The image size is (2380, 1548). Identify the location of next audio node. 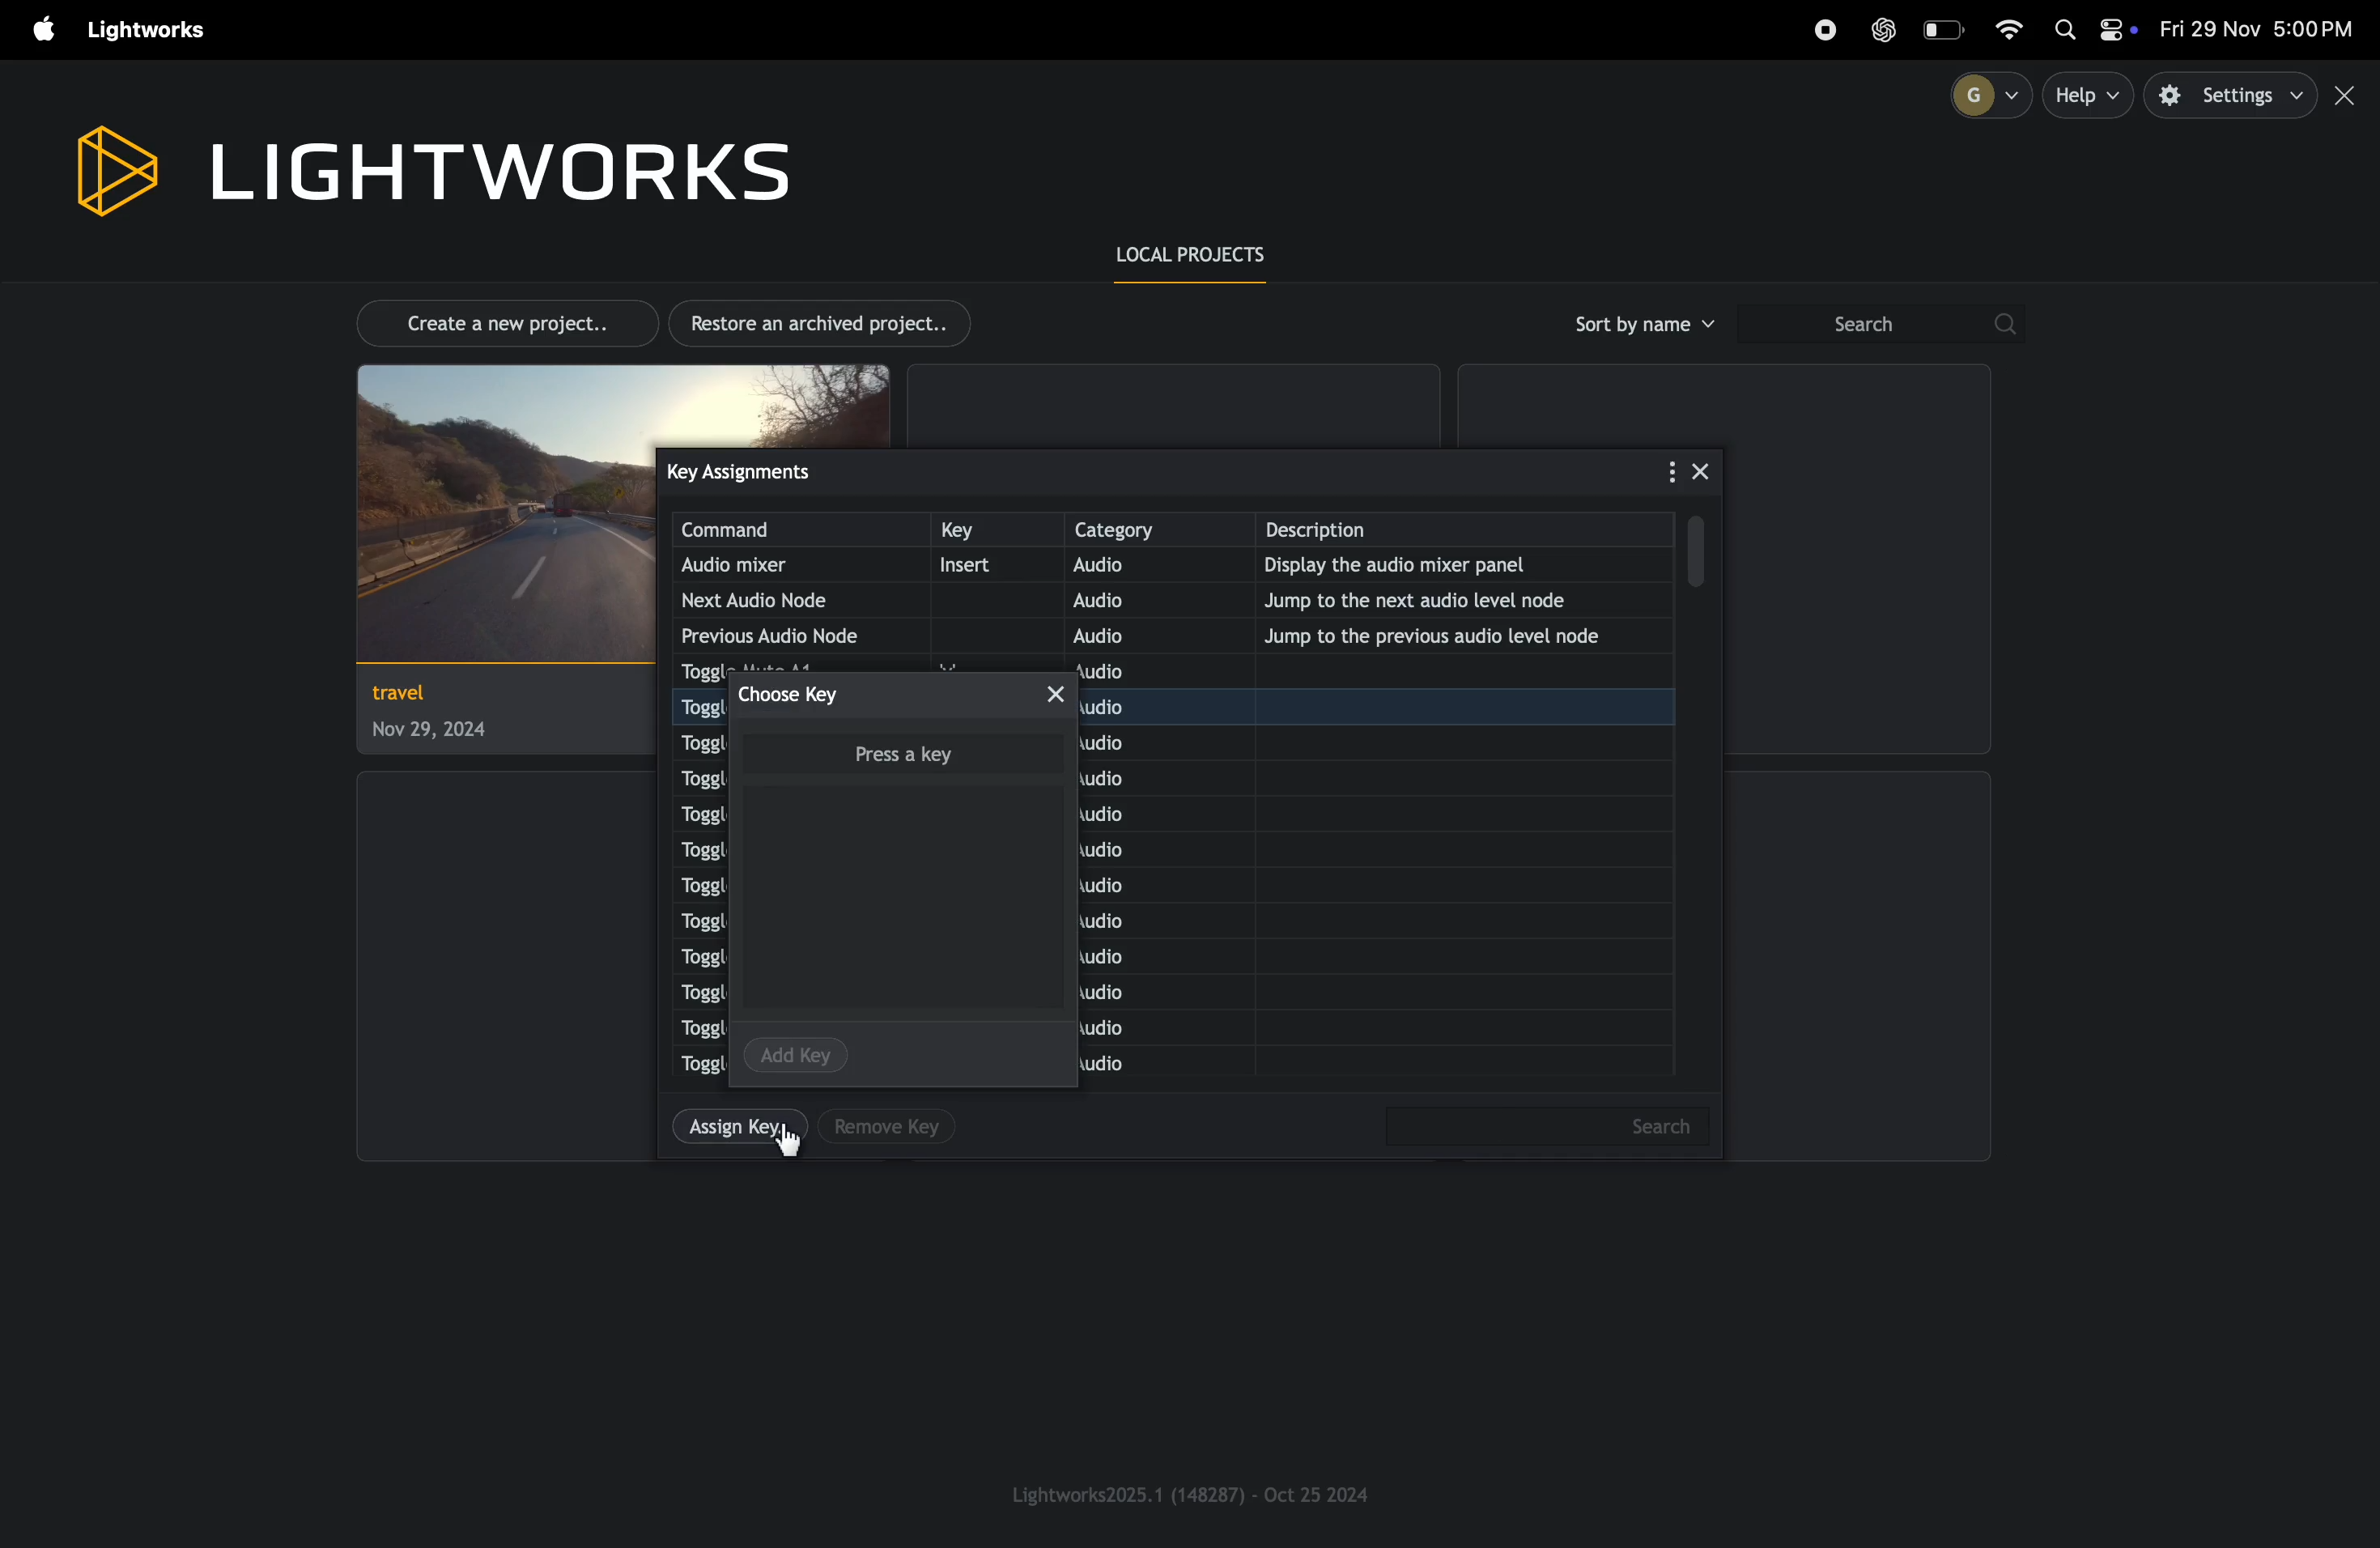
(775, 600).